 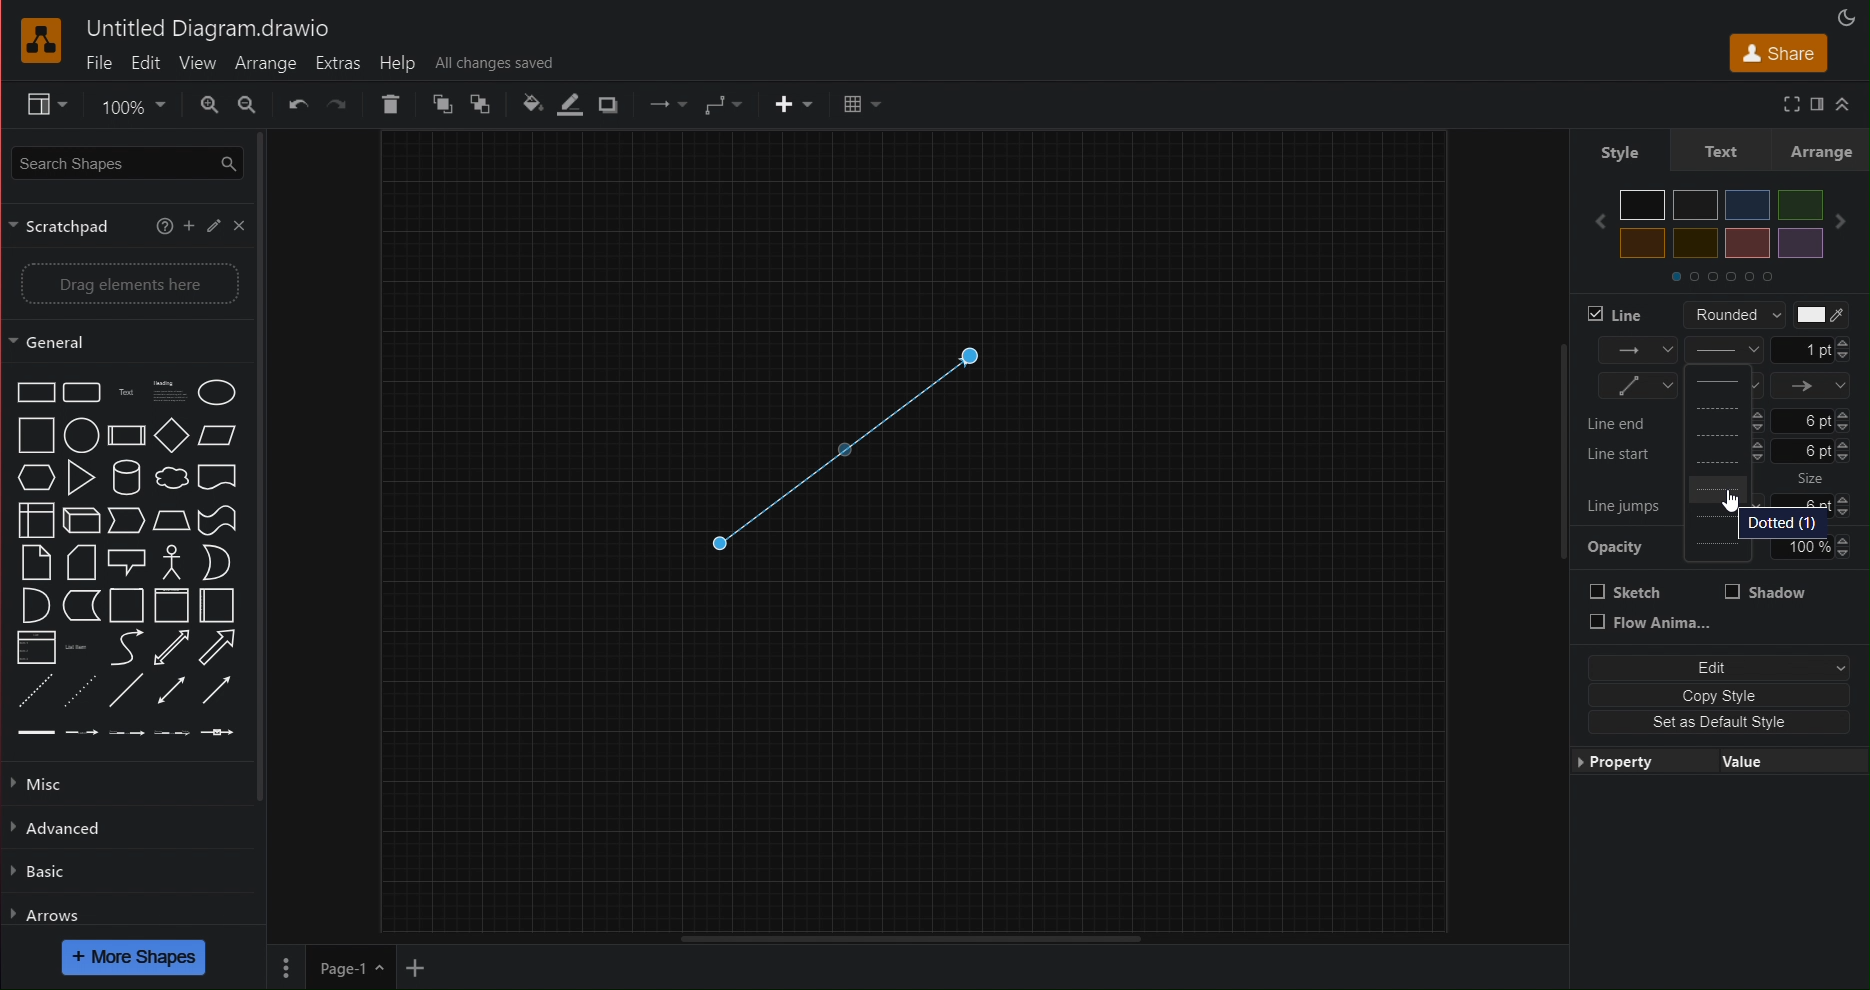 What do you see at coordinates (1714, 694) in the screenshot?
I see `Copy Style` at bounding box center [1714, 694].